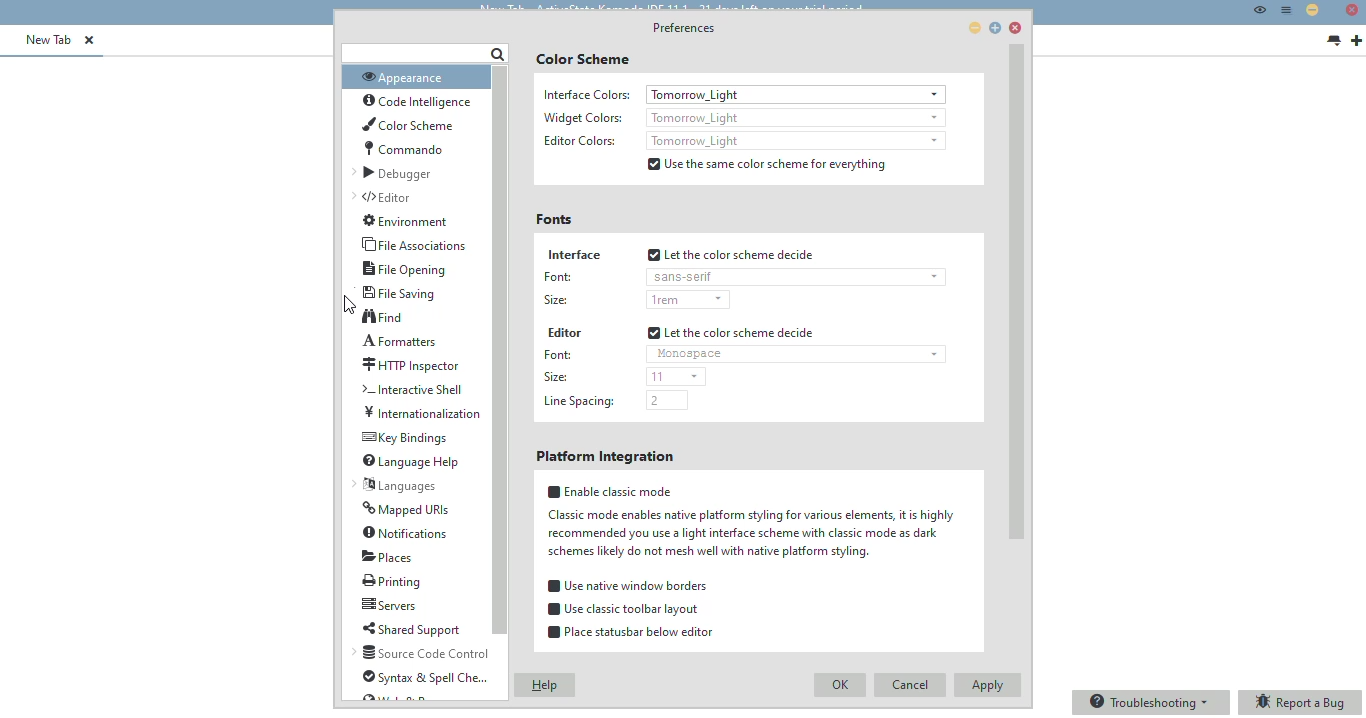  Describe the element at coordinates (398, 341) in the screenshot. I see `formatters` at that location.